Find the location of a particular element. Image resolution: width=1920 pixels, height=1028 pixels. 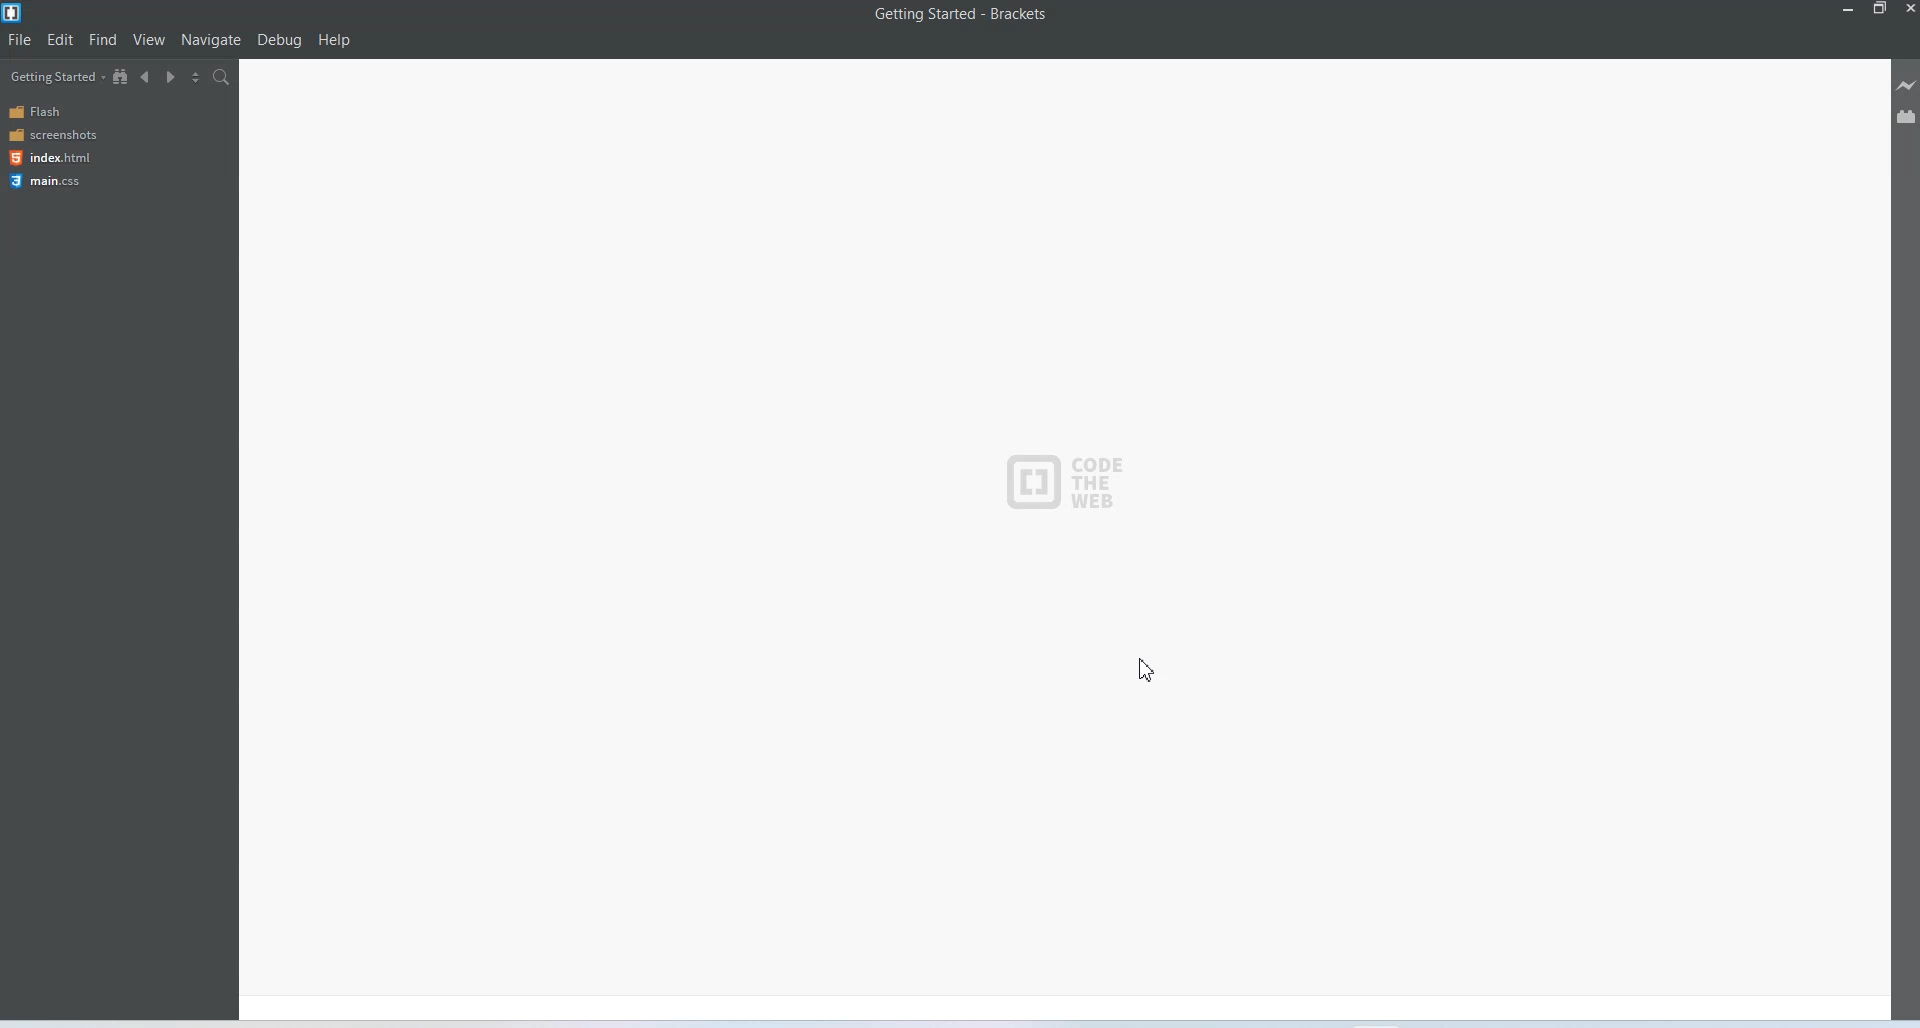

index.html is located at coordinates (48, 158).